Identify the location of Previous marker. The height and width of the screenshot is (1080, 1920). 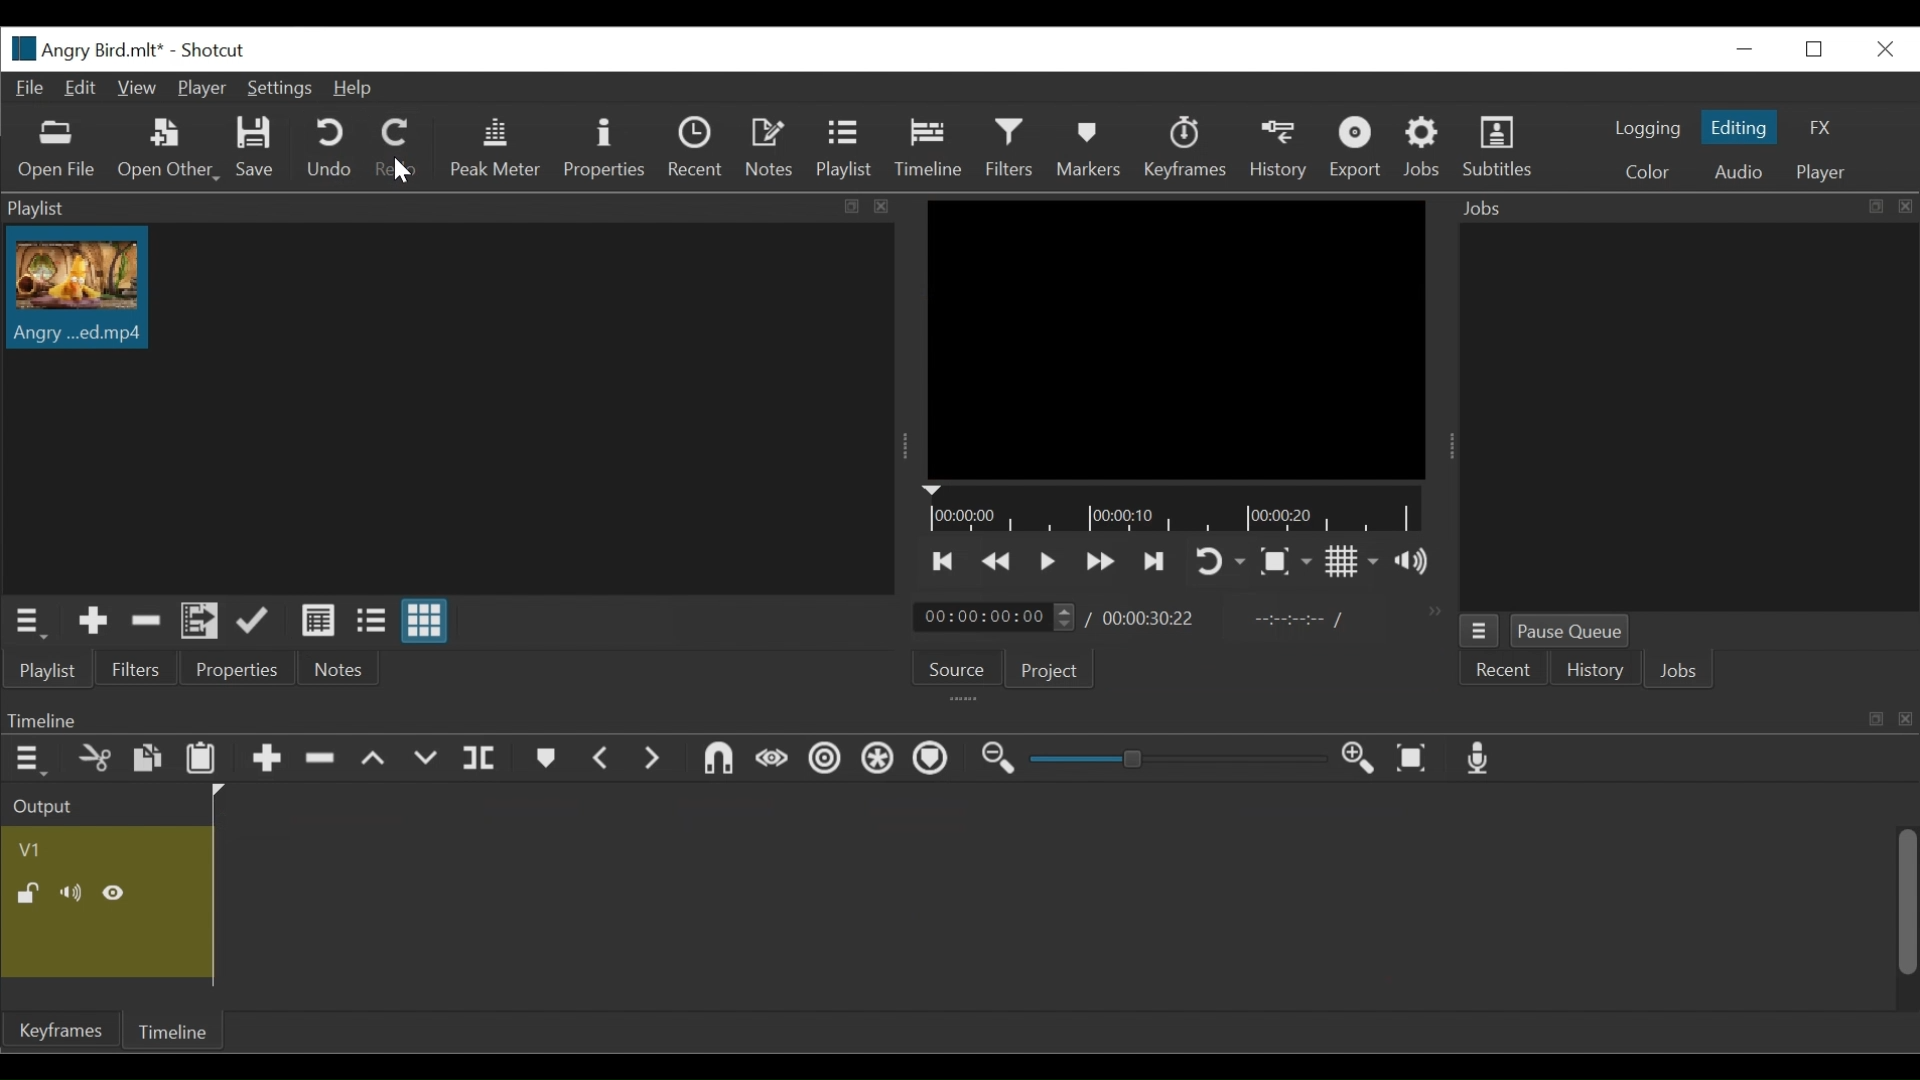
(602, 759).